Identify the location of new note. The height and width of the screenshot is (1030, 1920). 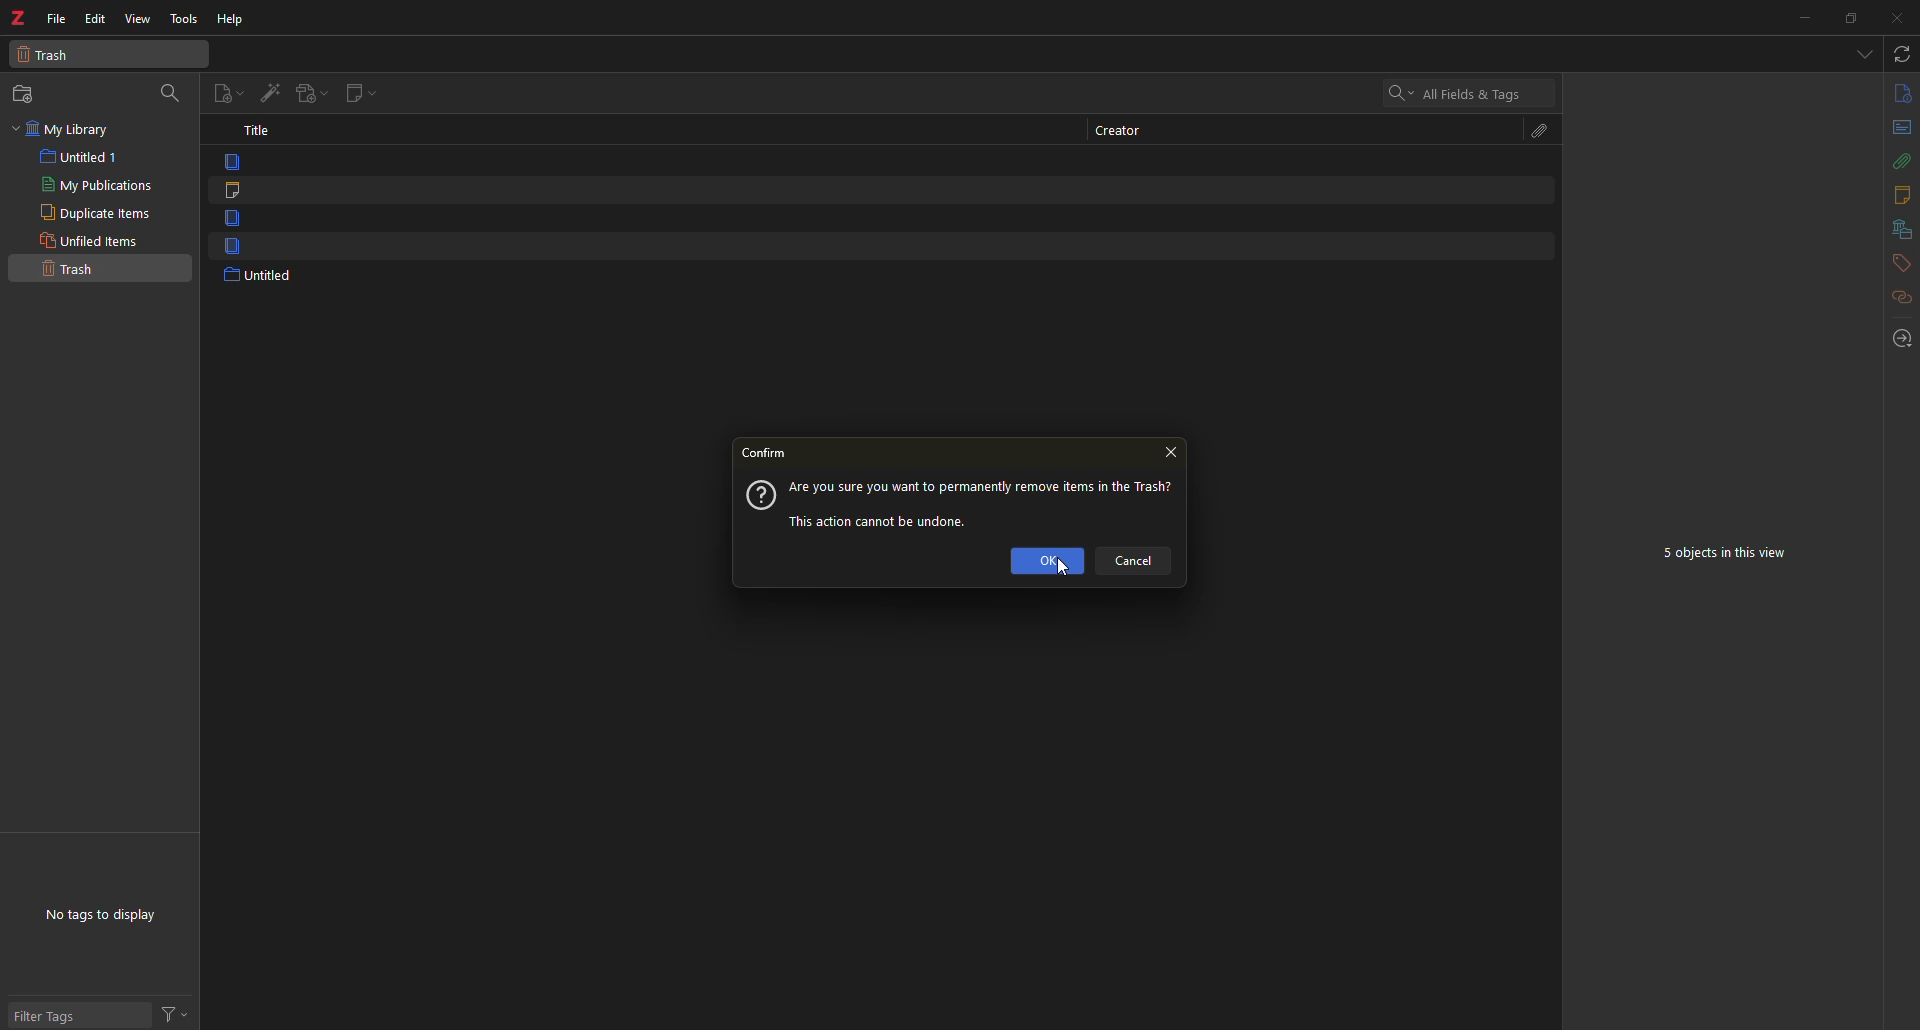
(355, 94).